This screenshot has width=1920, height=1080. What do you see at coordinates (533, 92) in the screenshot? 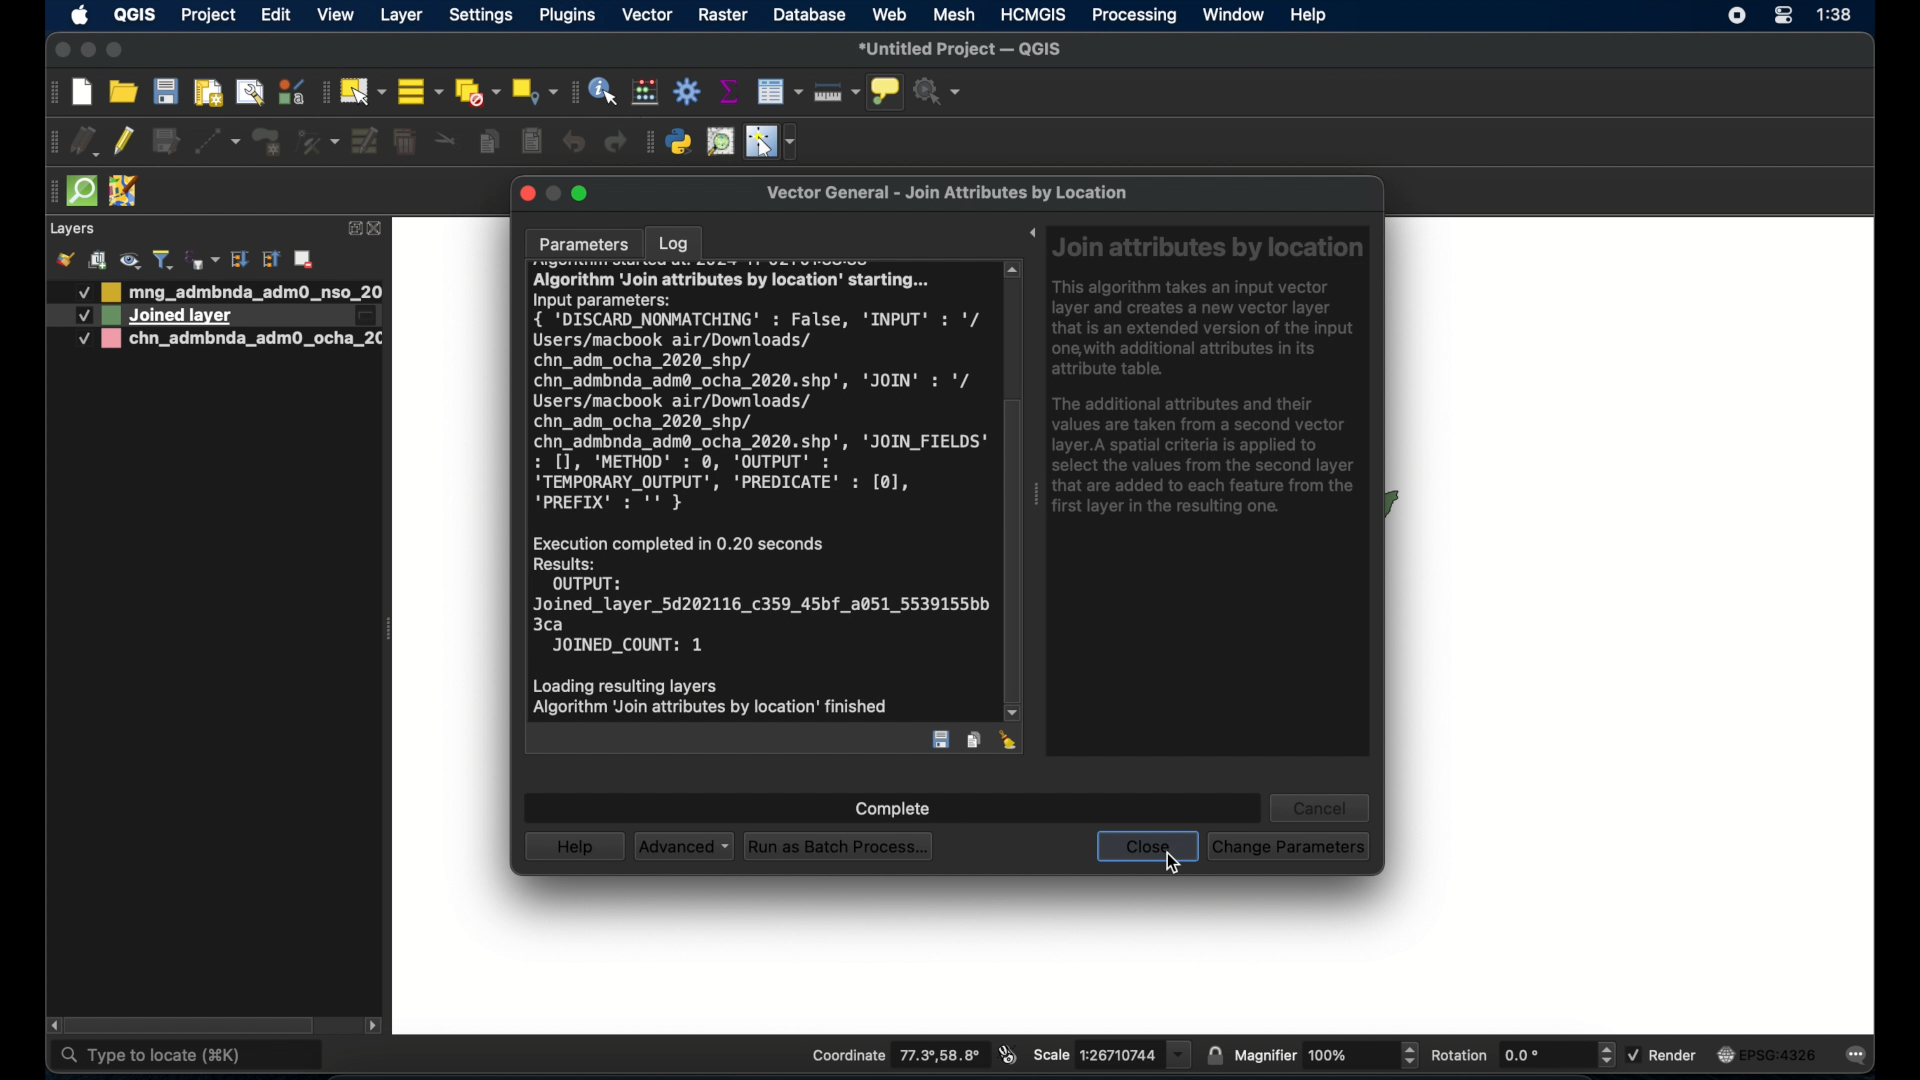
I see `select by location` at bounding box center [533, 92].